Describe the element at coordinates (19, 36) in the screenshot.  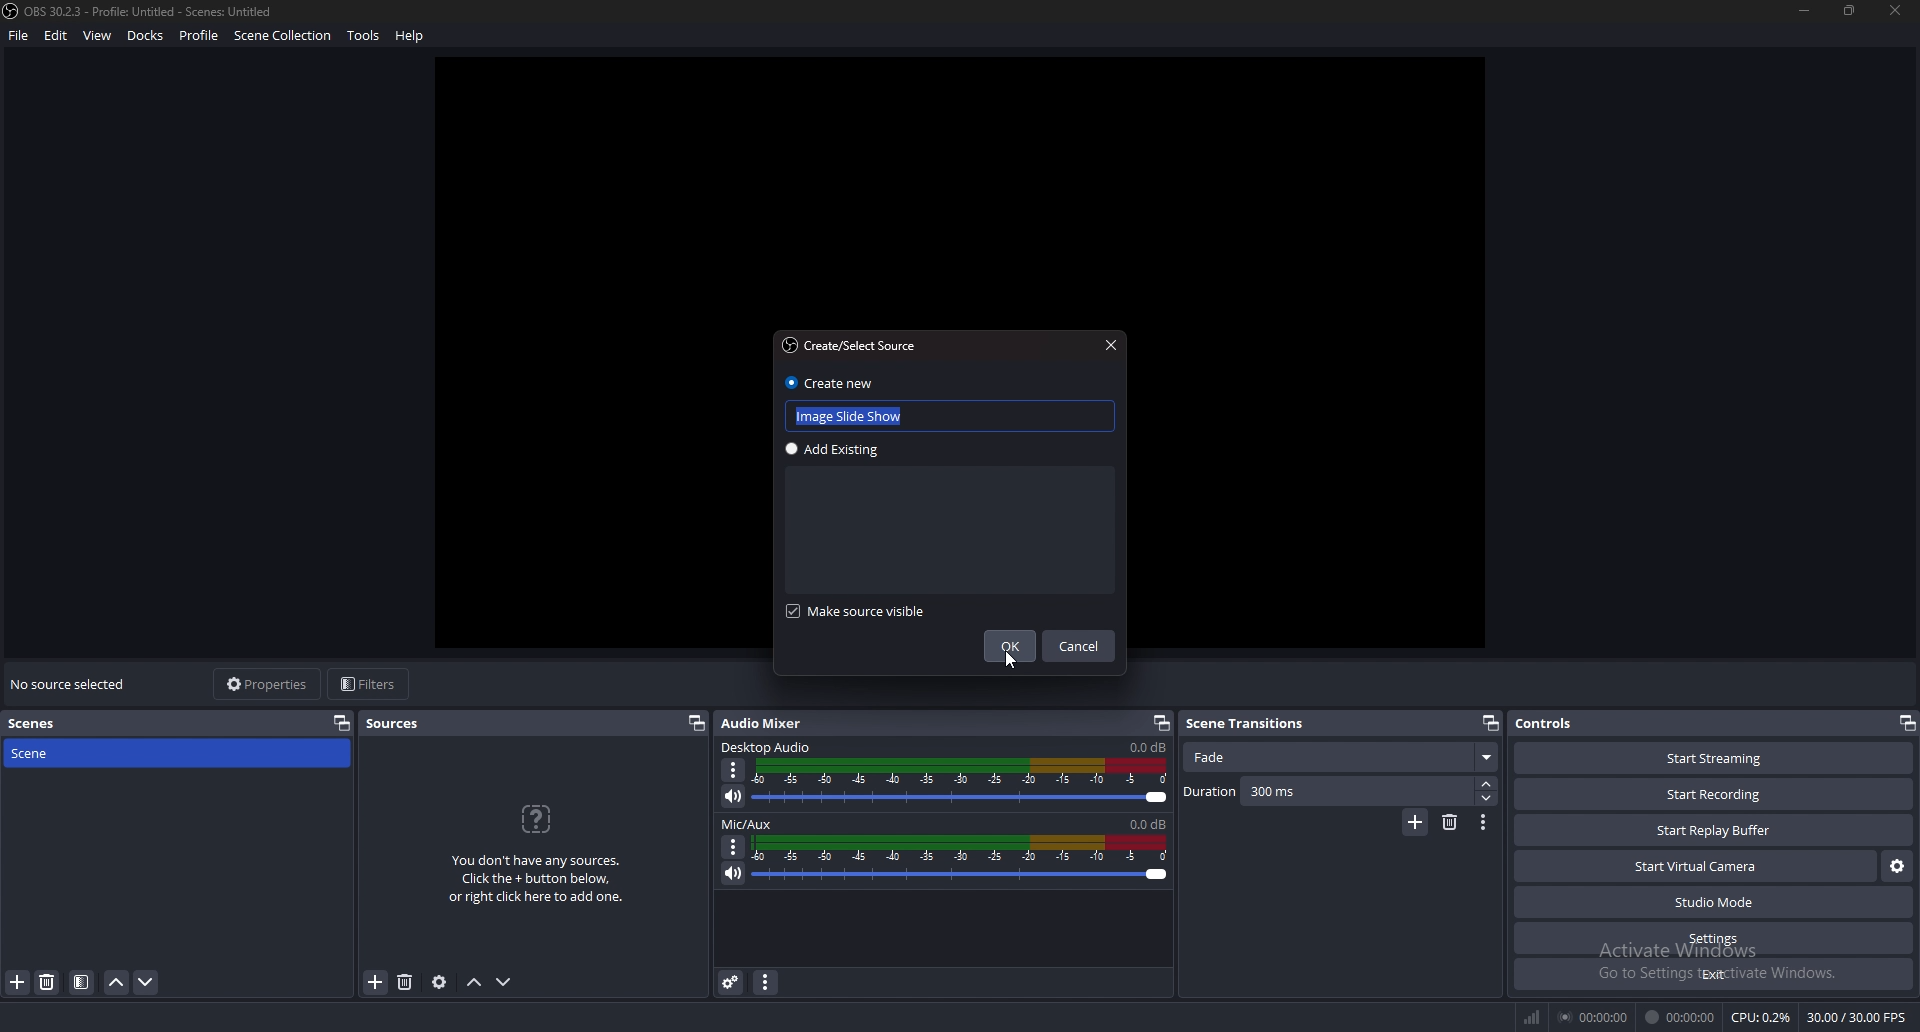
I see `file` at that location.